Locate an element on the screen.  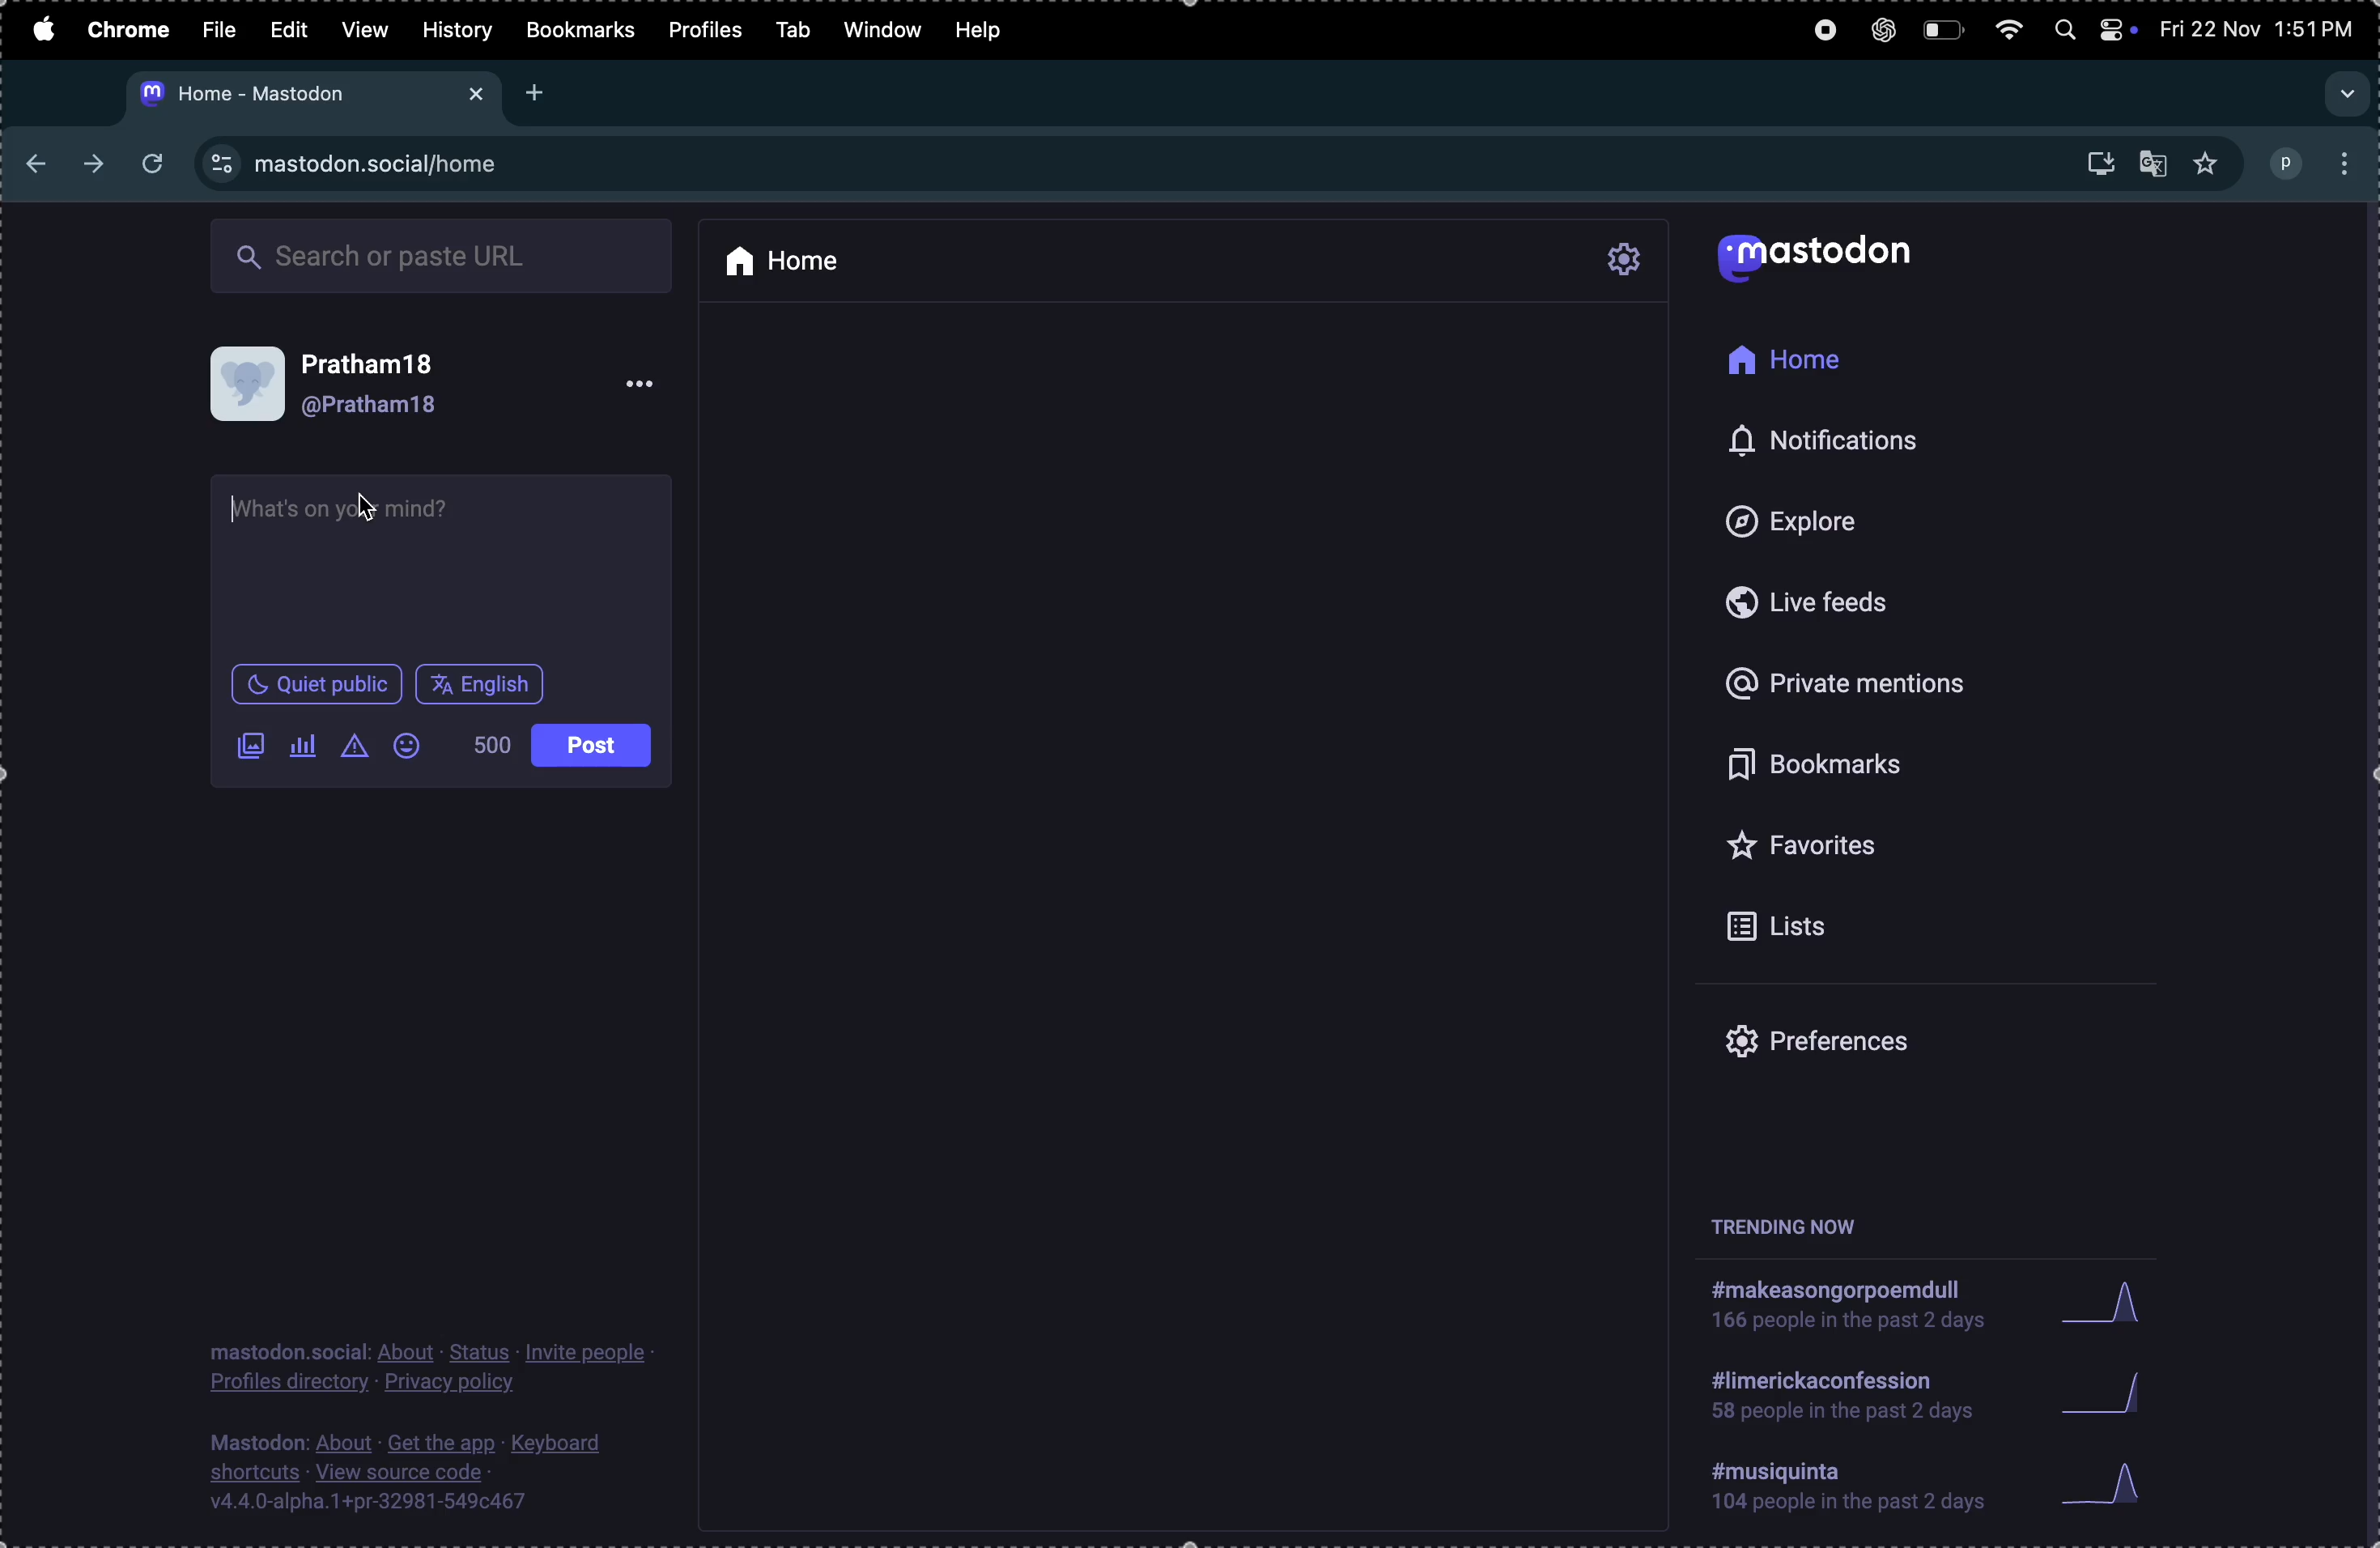
profile privacy is located at coordinates (442, 1366).